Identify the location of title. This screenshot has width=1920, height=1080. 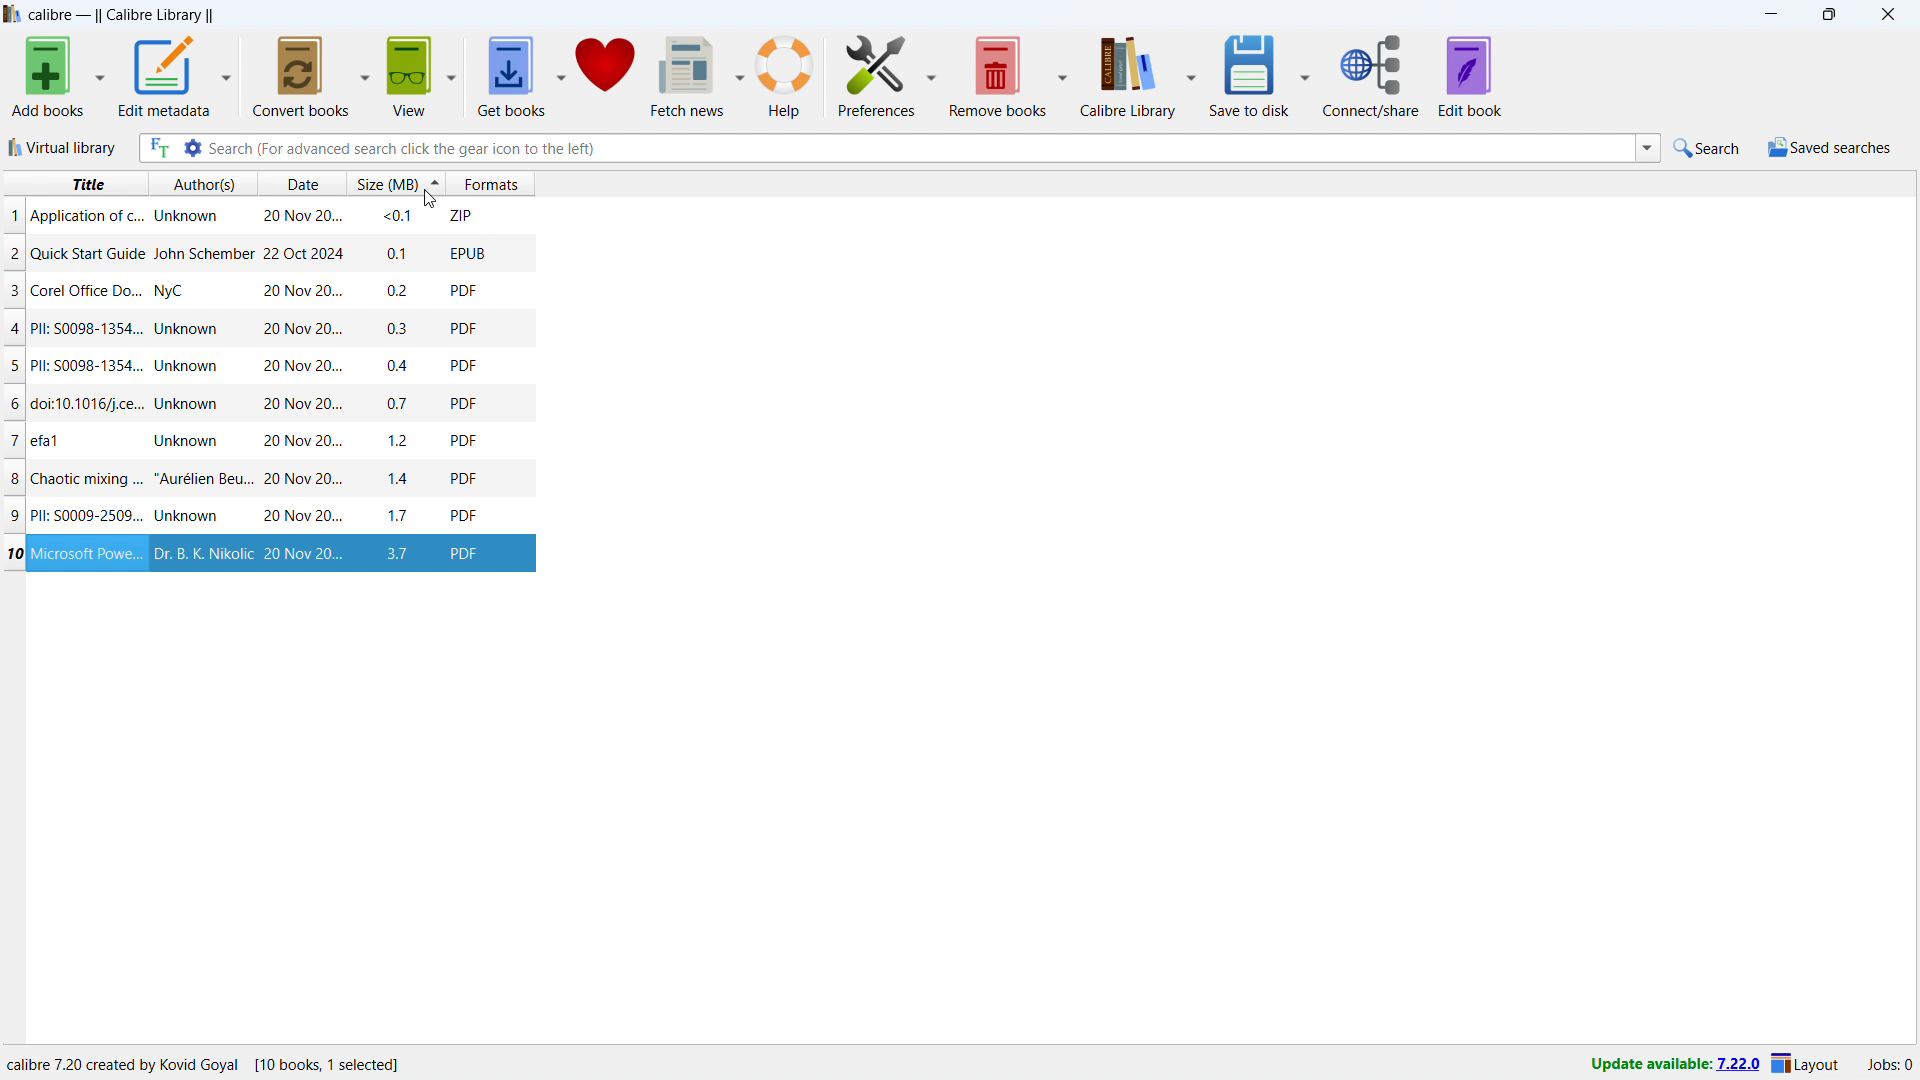
(88, 553).